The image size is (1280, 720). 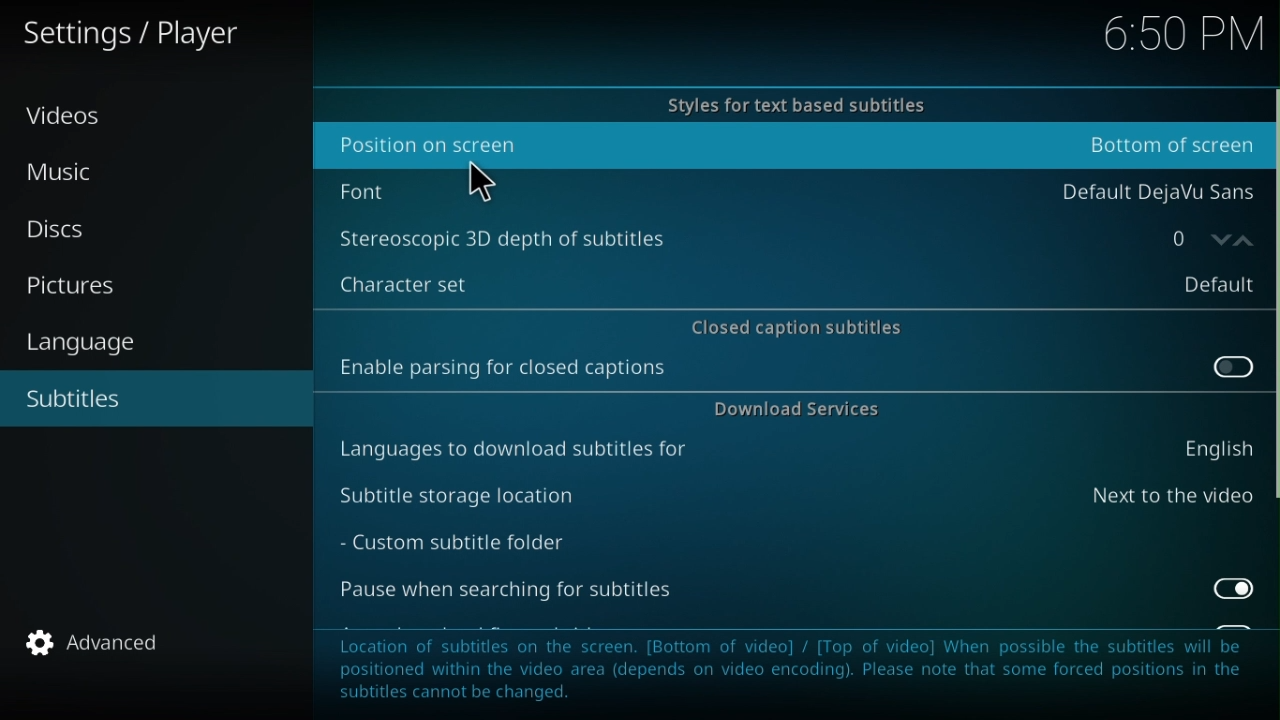 What do you see at coordinates (1272, 360) in the screenshot?
I see `Scroll bar` at bounding box center [1272, 360].